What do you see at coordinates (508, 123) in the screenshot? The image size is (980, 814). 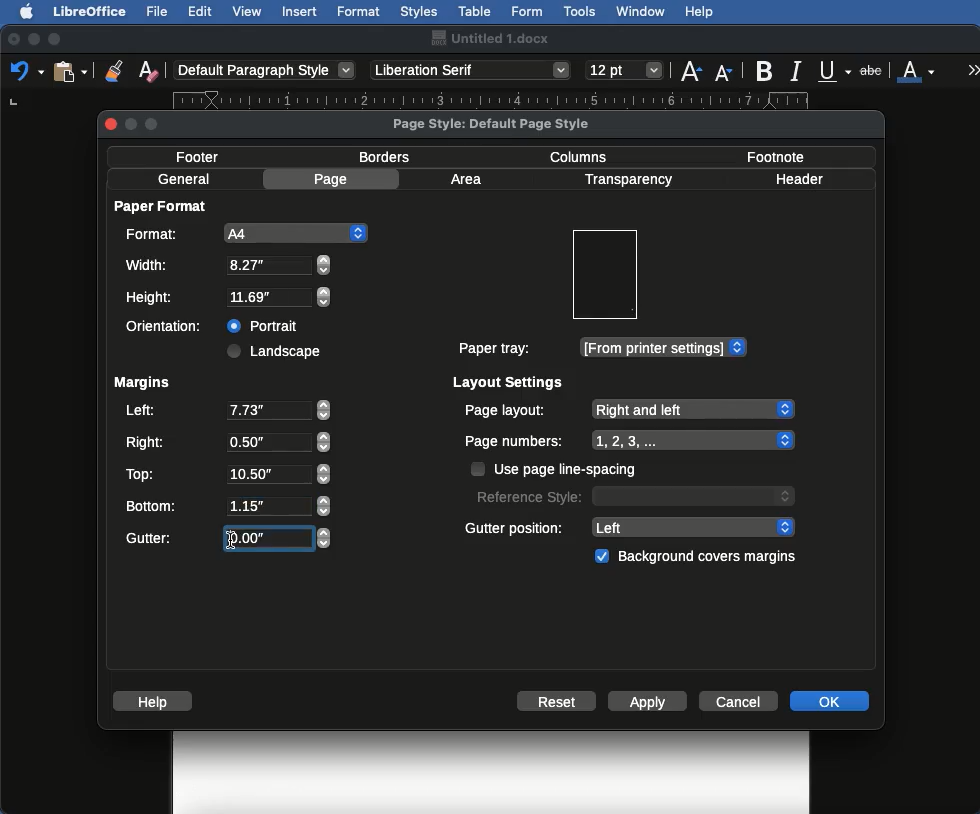 I see `Page style` at bounding box center [508, 123].